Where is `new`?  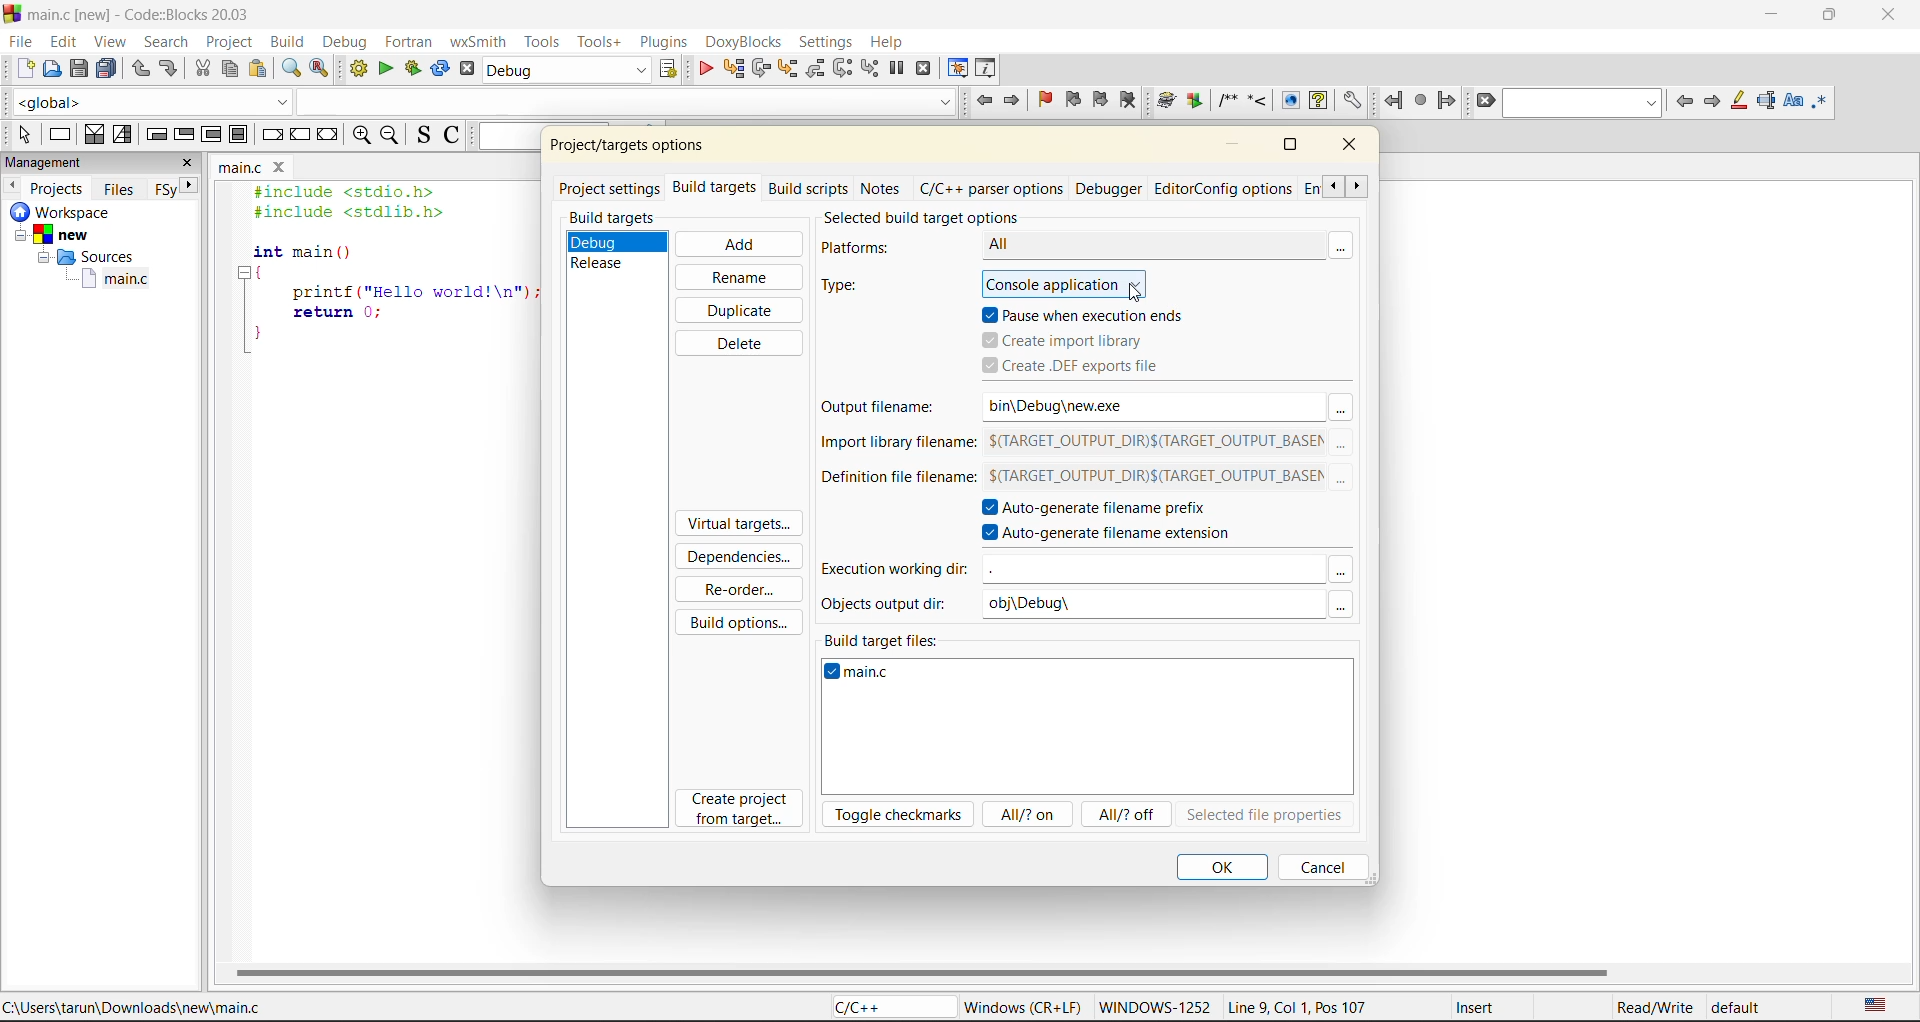
new is located at coordinates (80, 234).